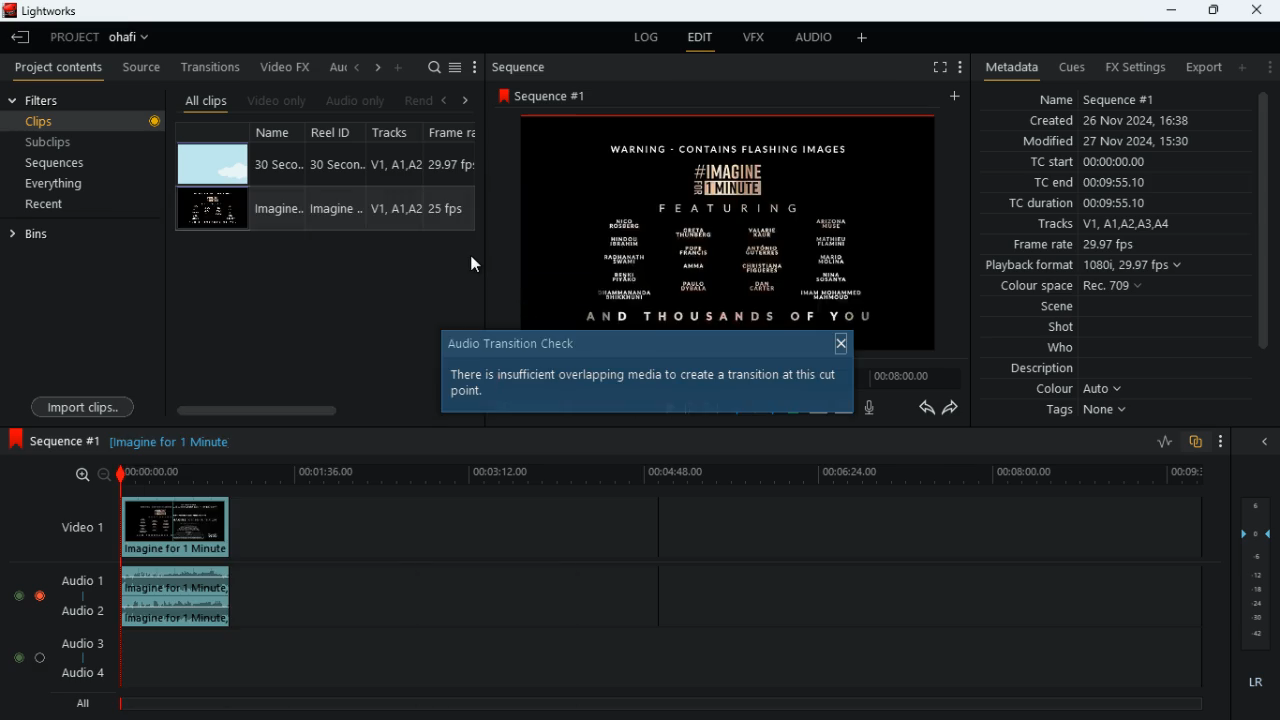 This screenshot has height=720, width=1280. I want to click on log, so click(642, 38).